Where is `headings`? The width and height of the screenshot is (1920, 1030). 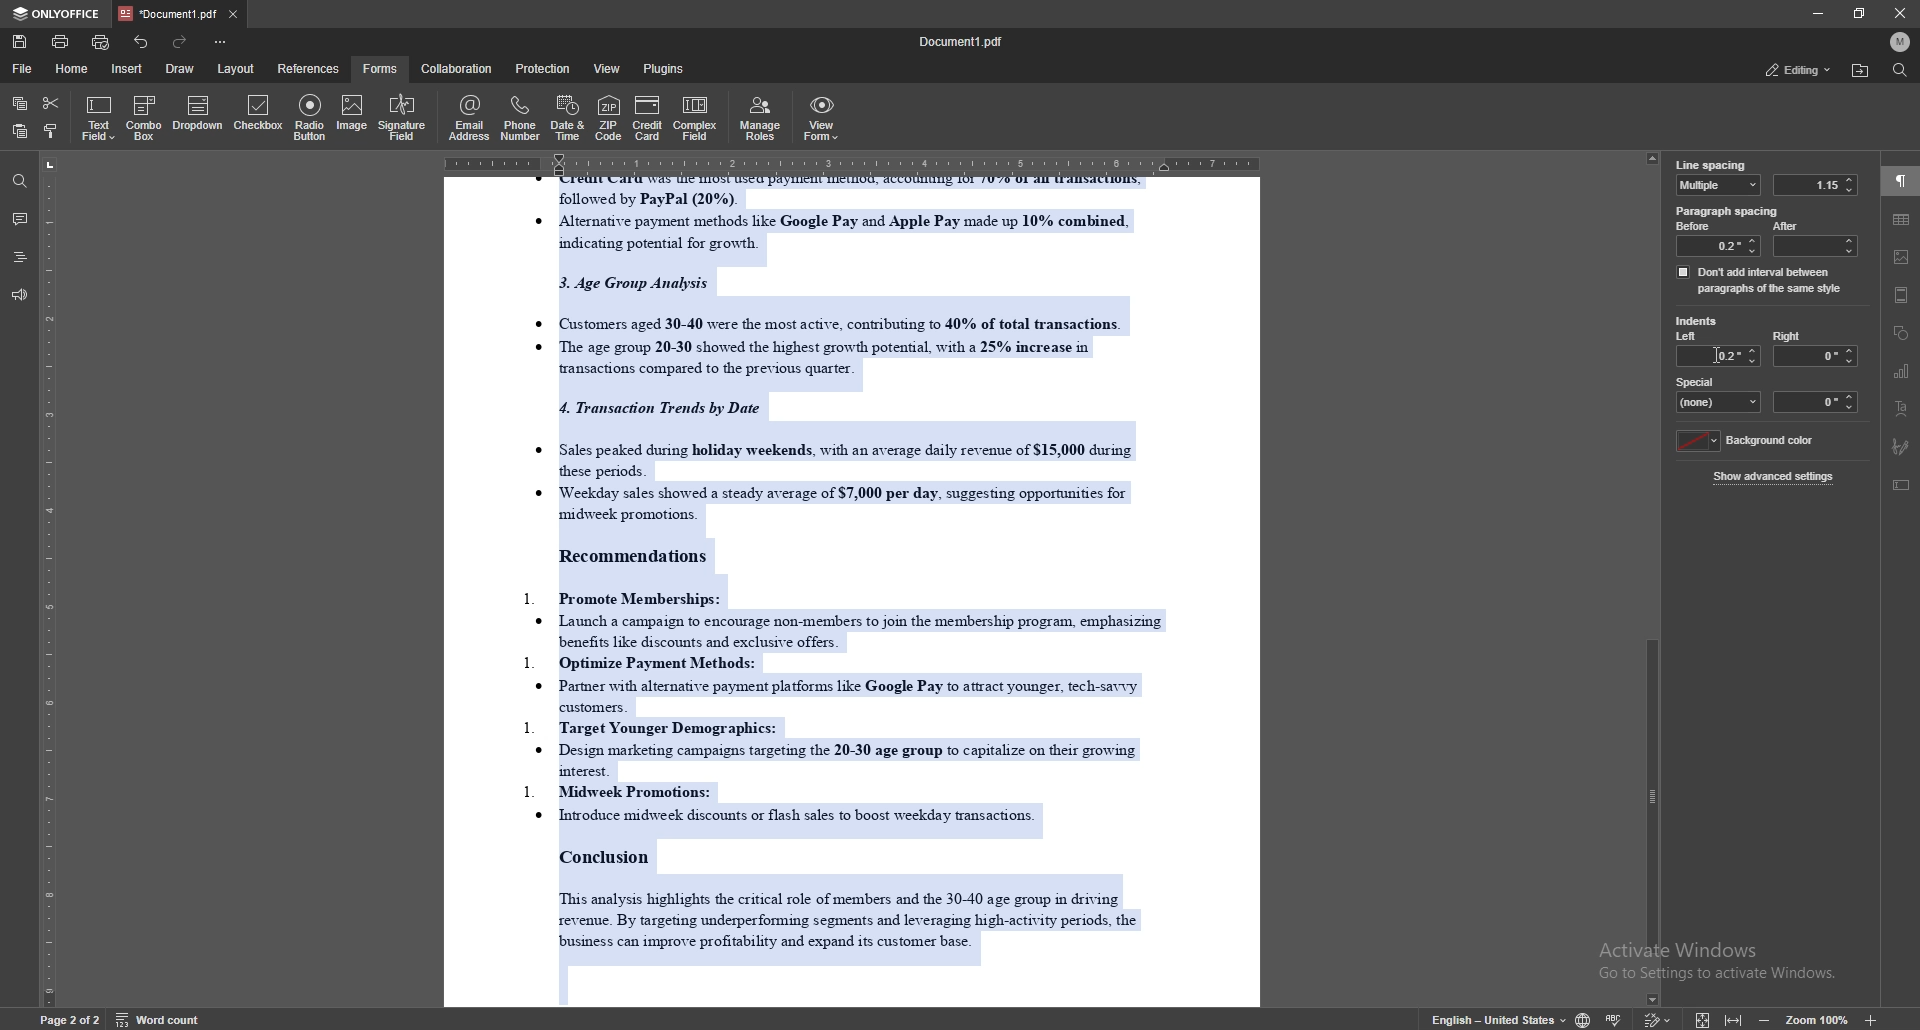
headings is located at coordinates (20, 257).